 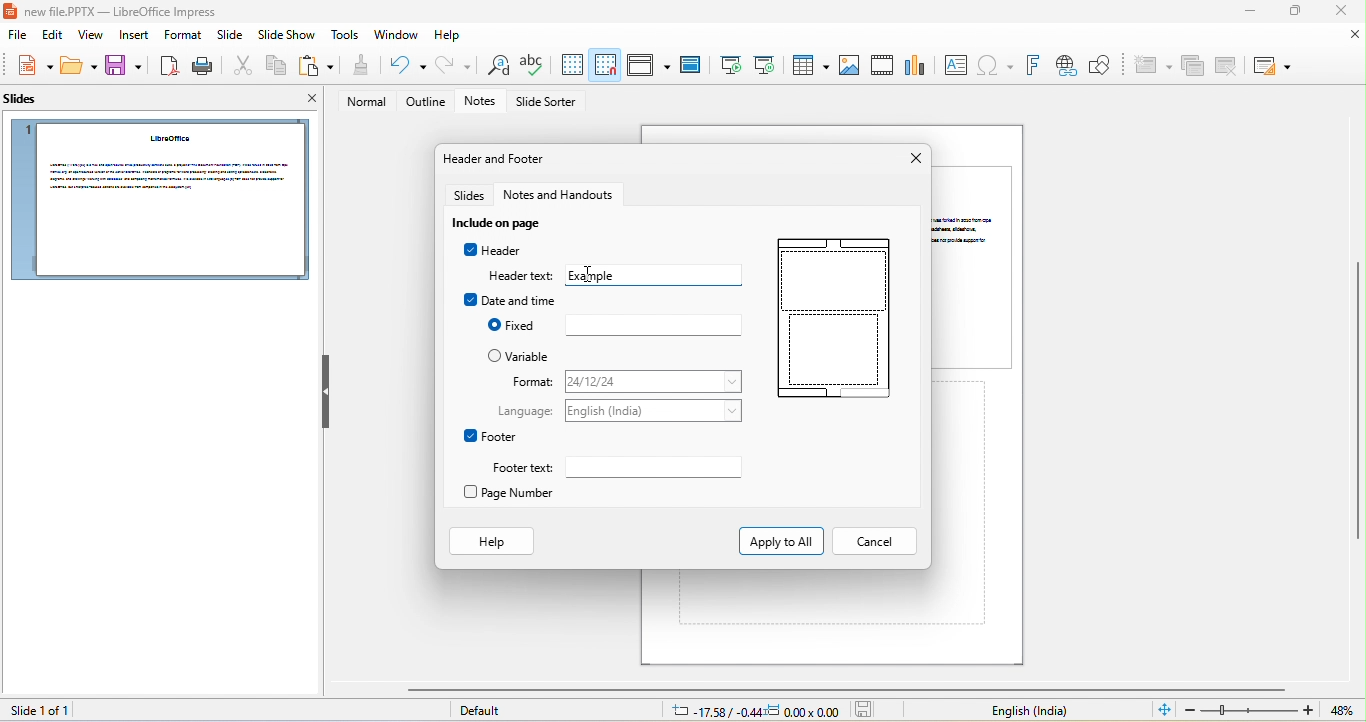 What do you see at coordinates (764, 64) in the screenshot?
I see `start from current slide` at bounding box center [764, 64].